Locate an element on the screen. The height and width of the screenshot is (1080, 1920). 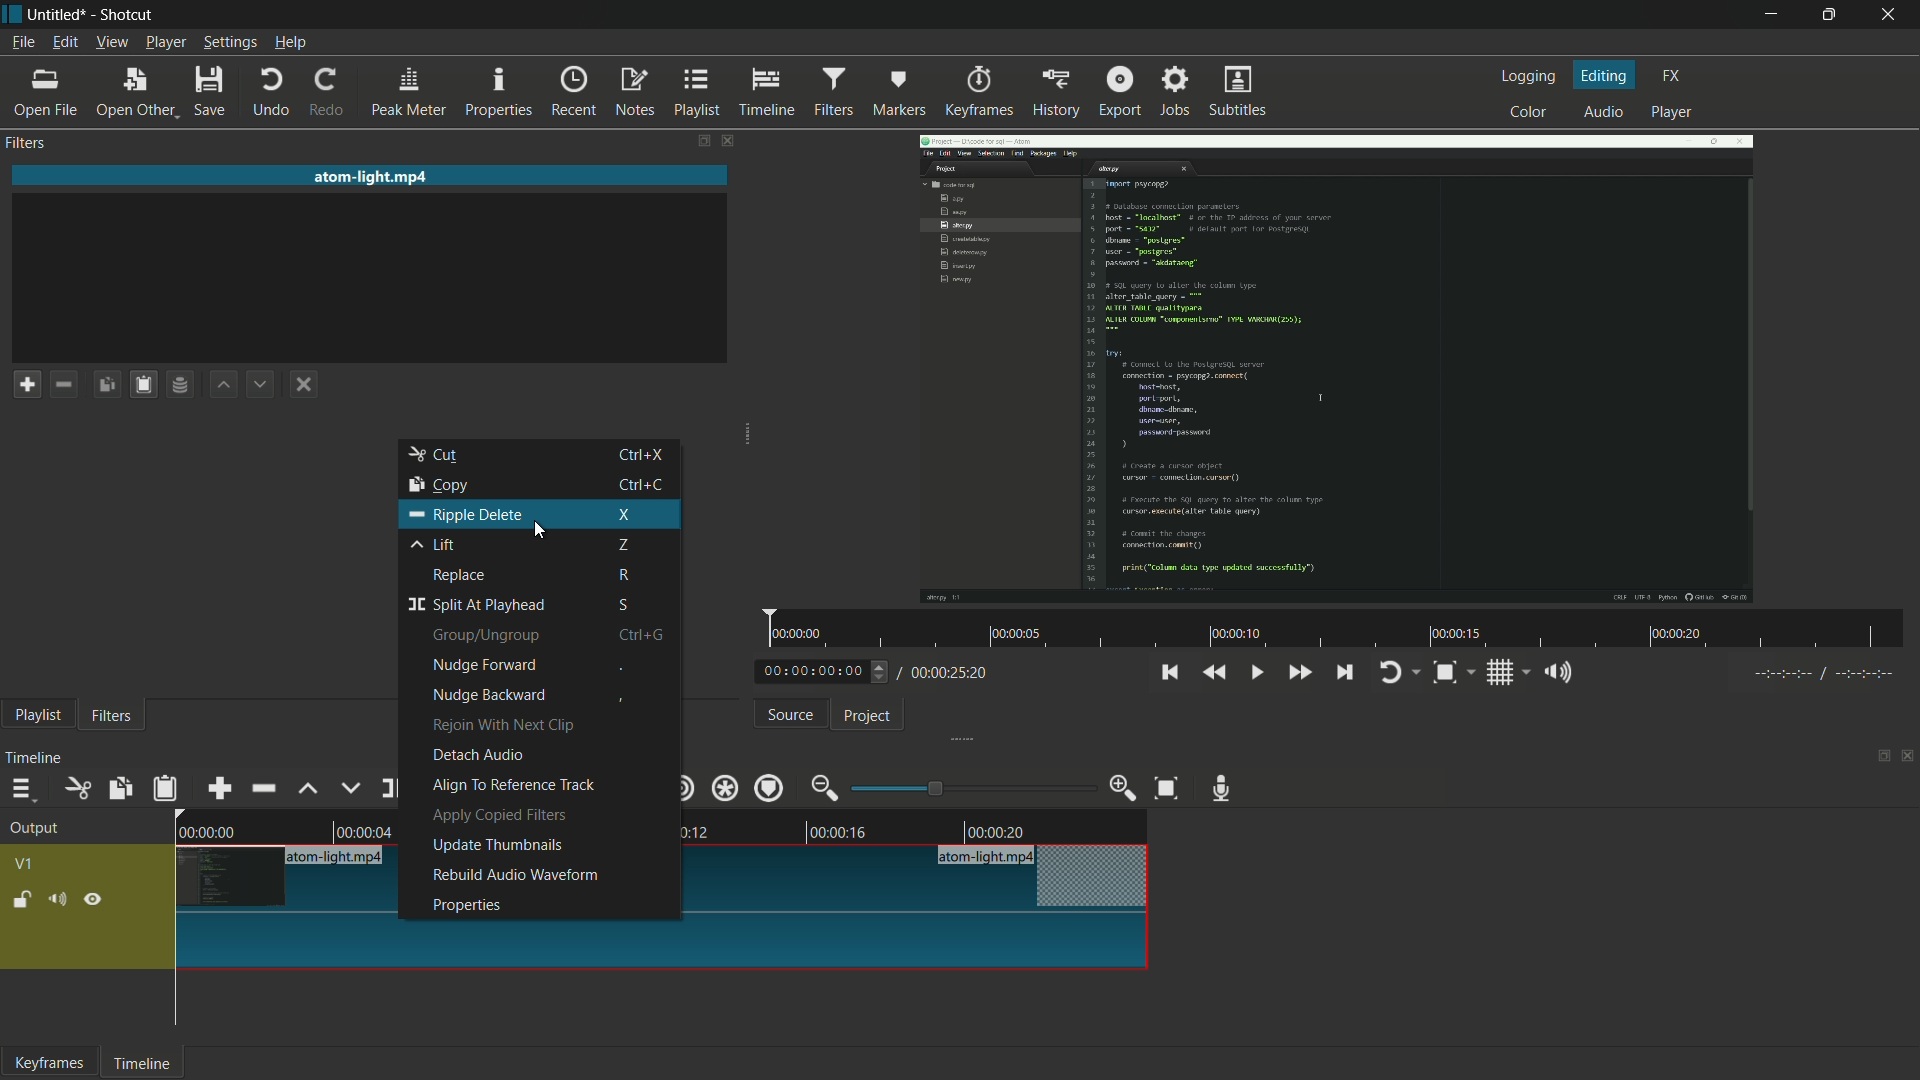
copy checked filters is located at coordinates (106, 383).